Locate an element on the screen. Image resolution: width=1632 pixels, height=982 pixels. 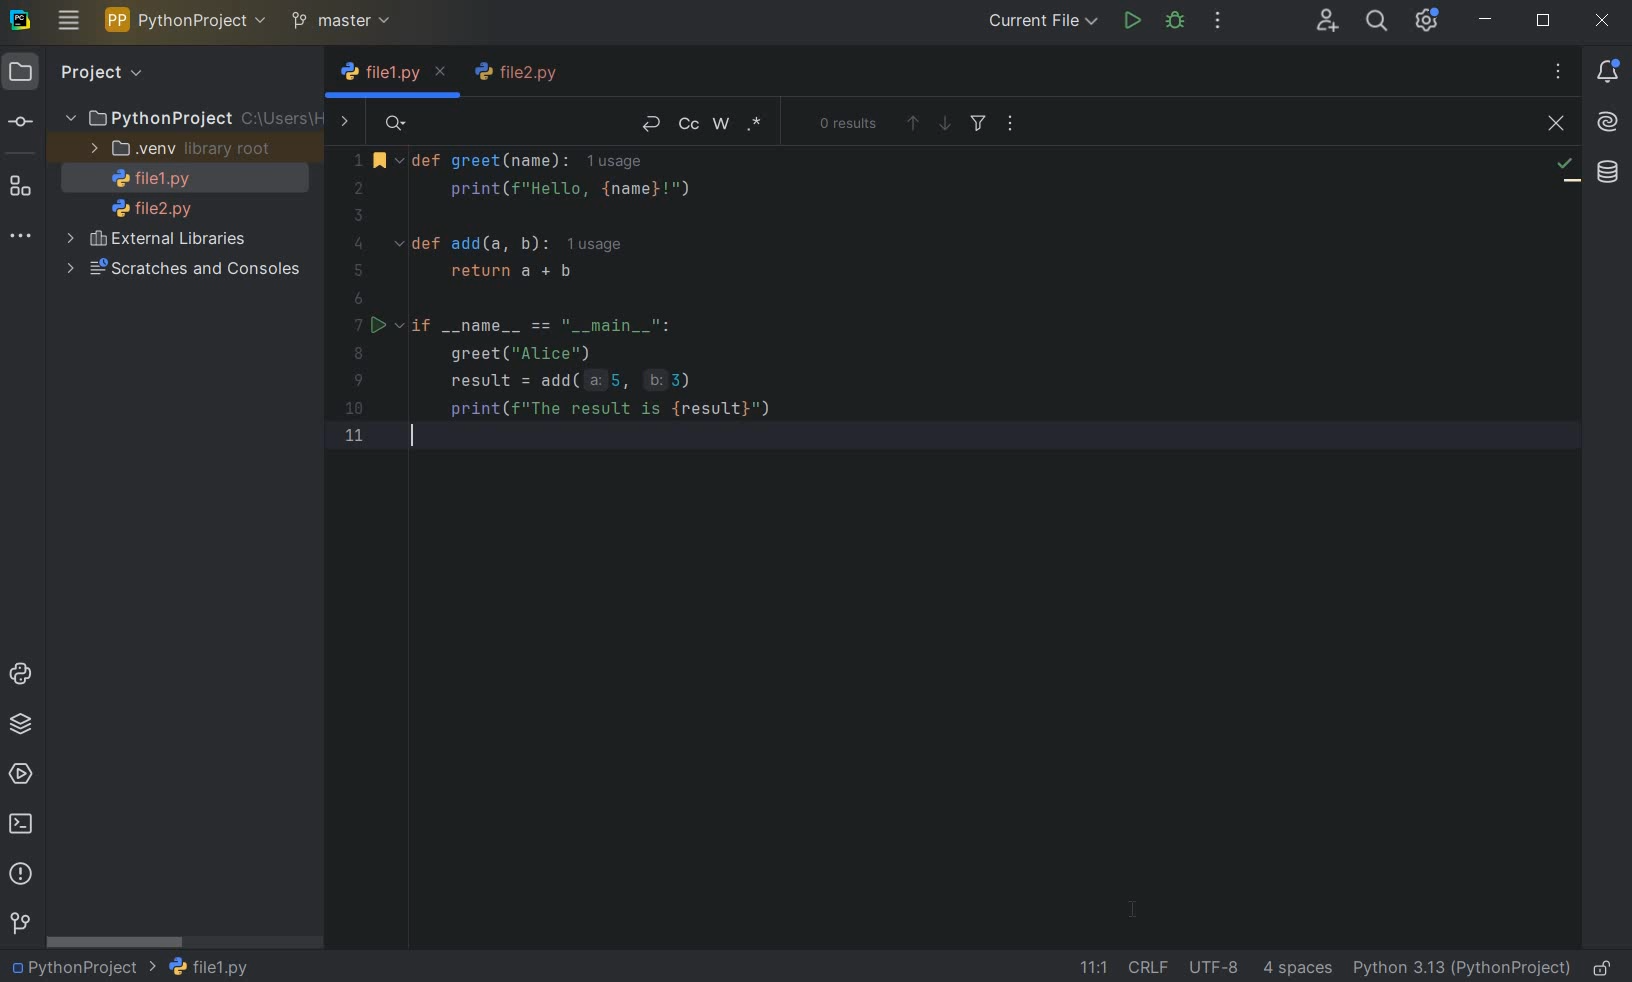
FILE NAME 1 is located at coordinates (144, 180).